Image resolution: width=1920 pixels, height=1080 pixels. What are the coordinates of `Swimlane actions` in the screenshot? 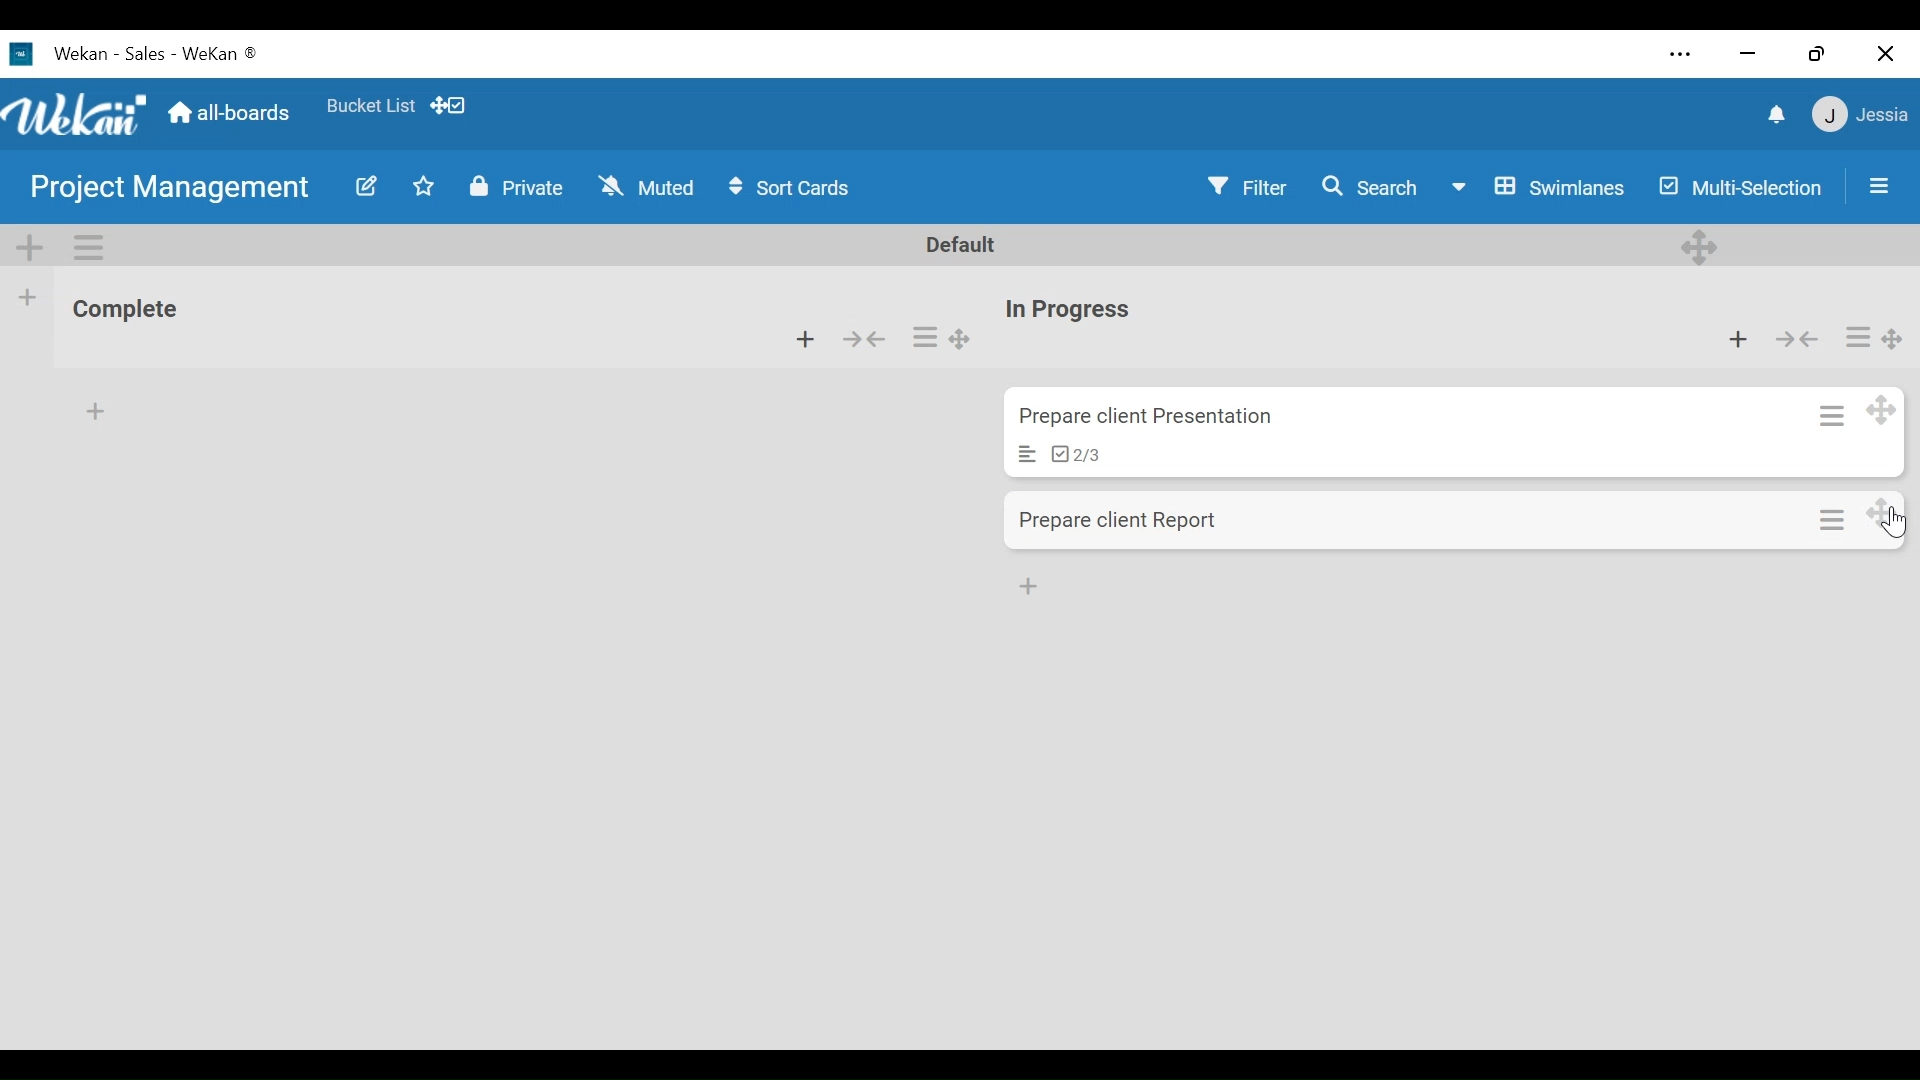 It's located at (92, 246).